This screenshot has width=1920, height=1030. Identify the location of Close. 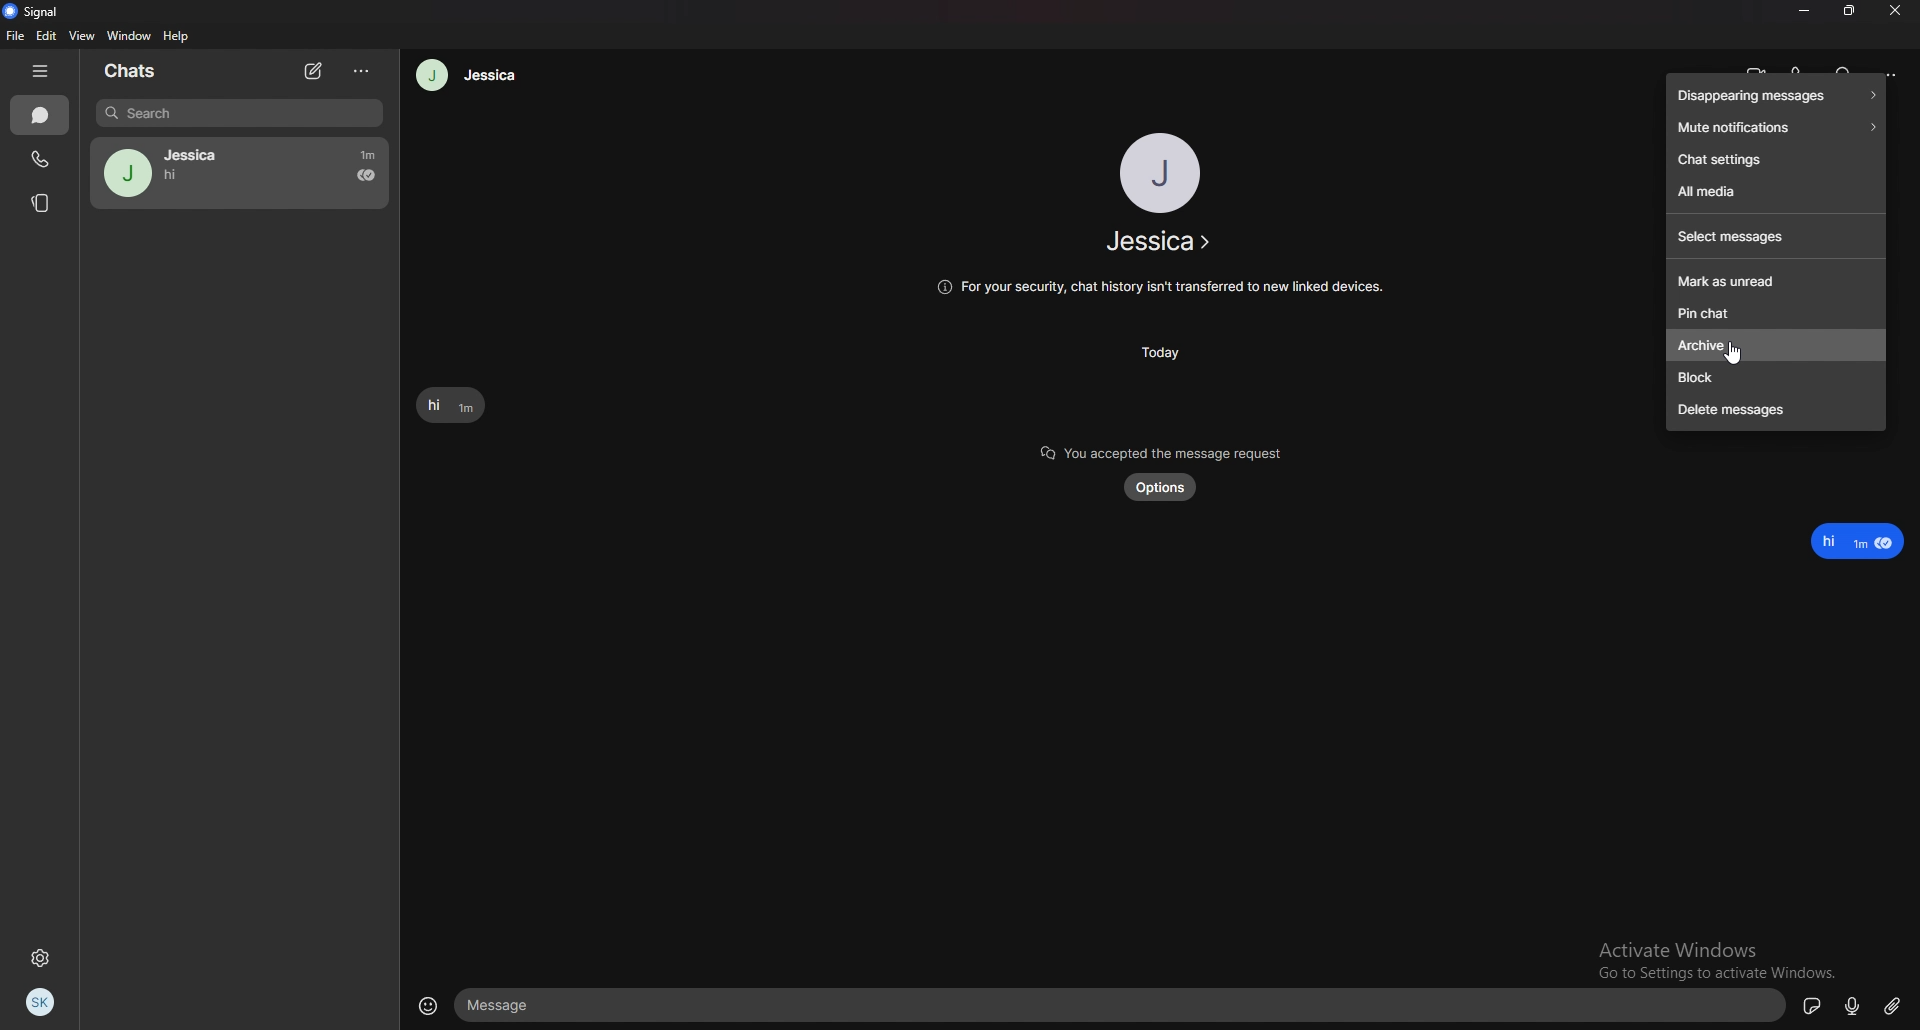
(1895, 11).